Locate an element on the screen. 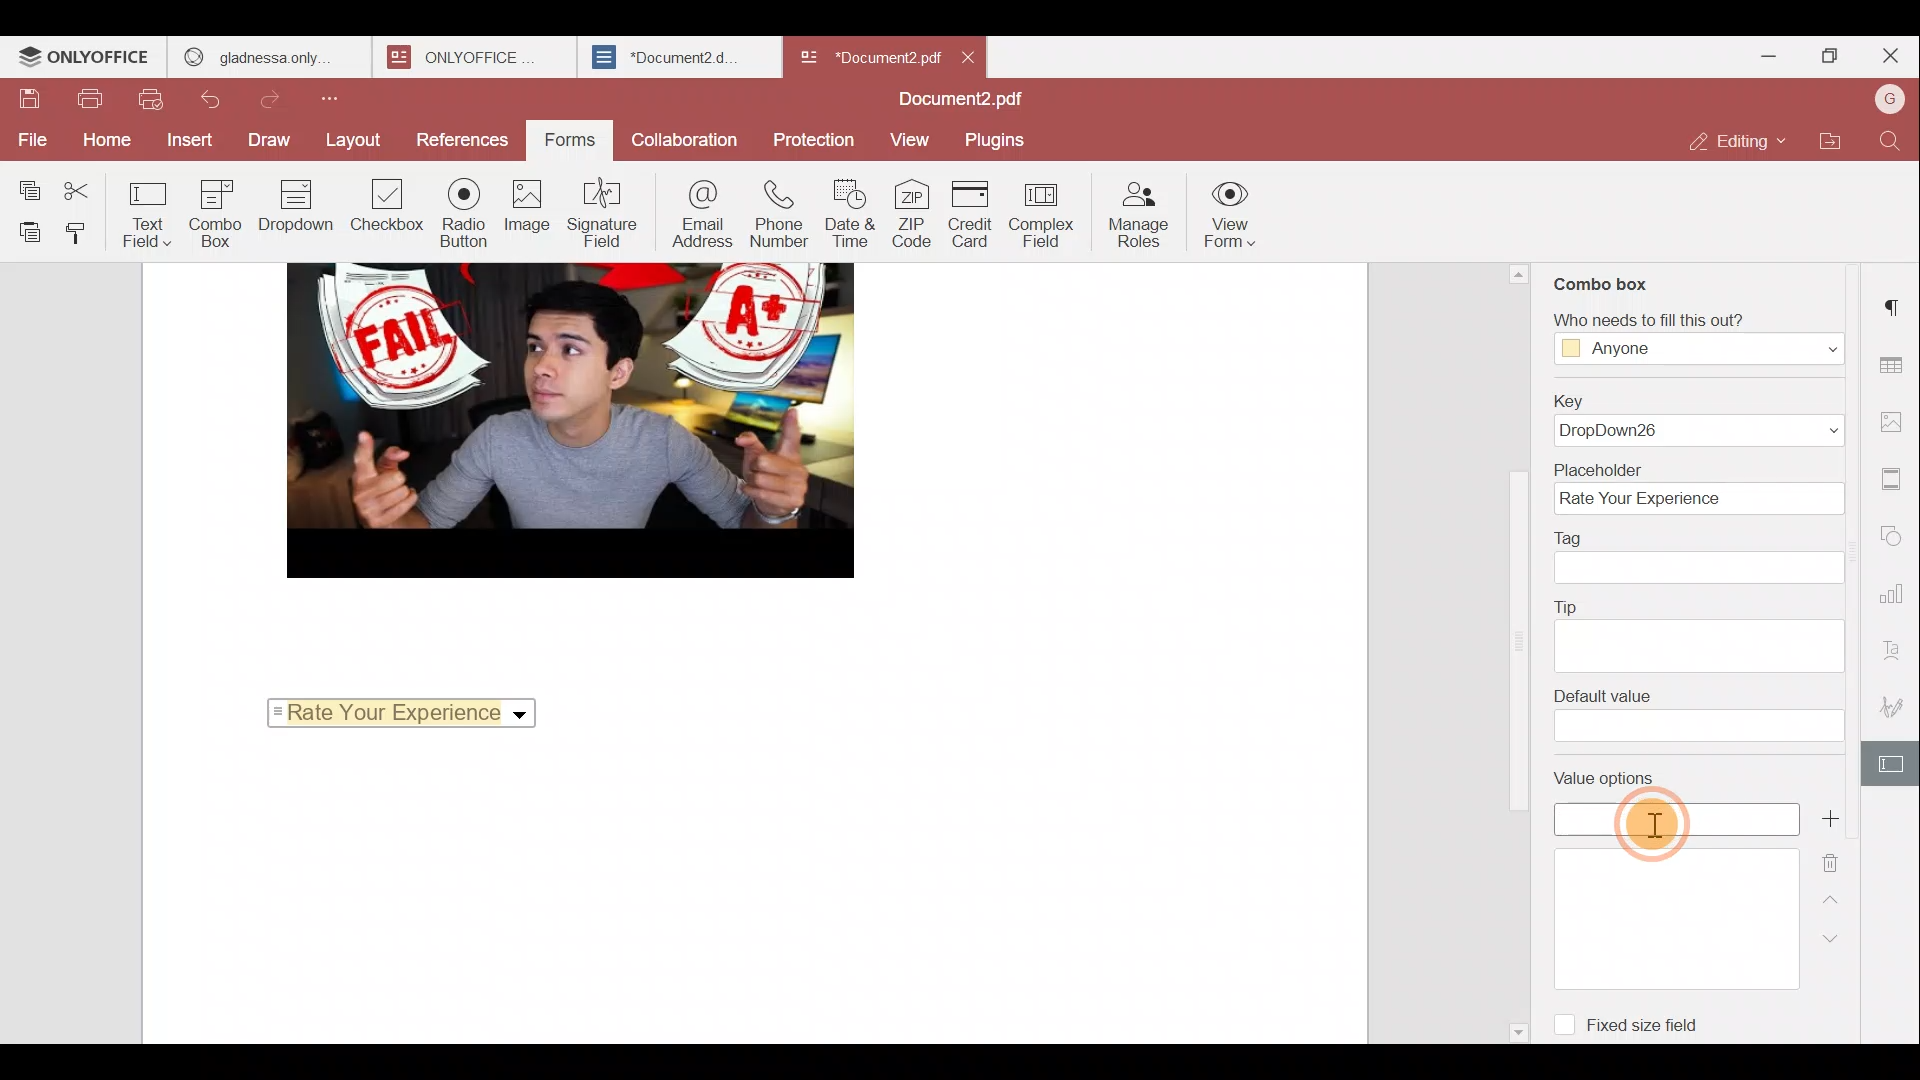 The width and height of the screenshot is (1920, 1080). Remove value is located at coordinates (1834, 864).